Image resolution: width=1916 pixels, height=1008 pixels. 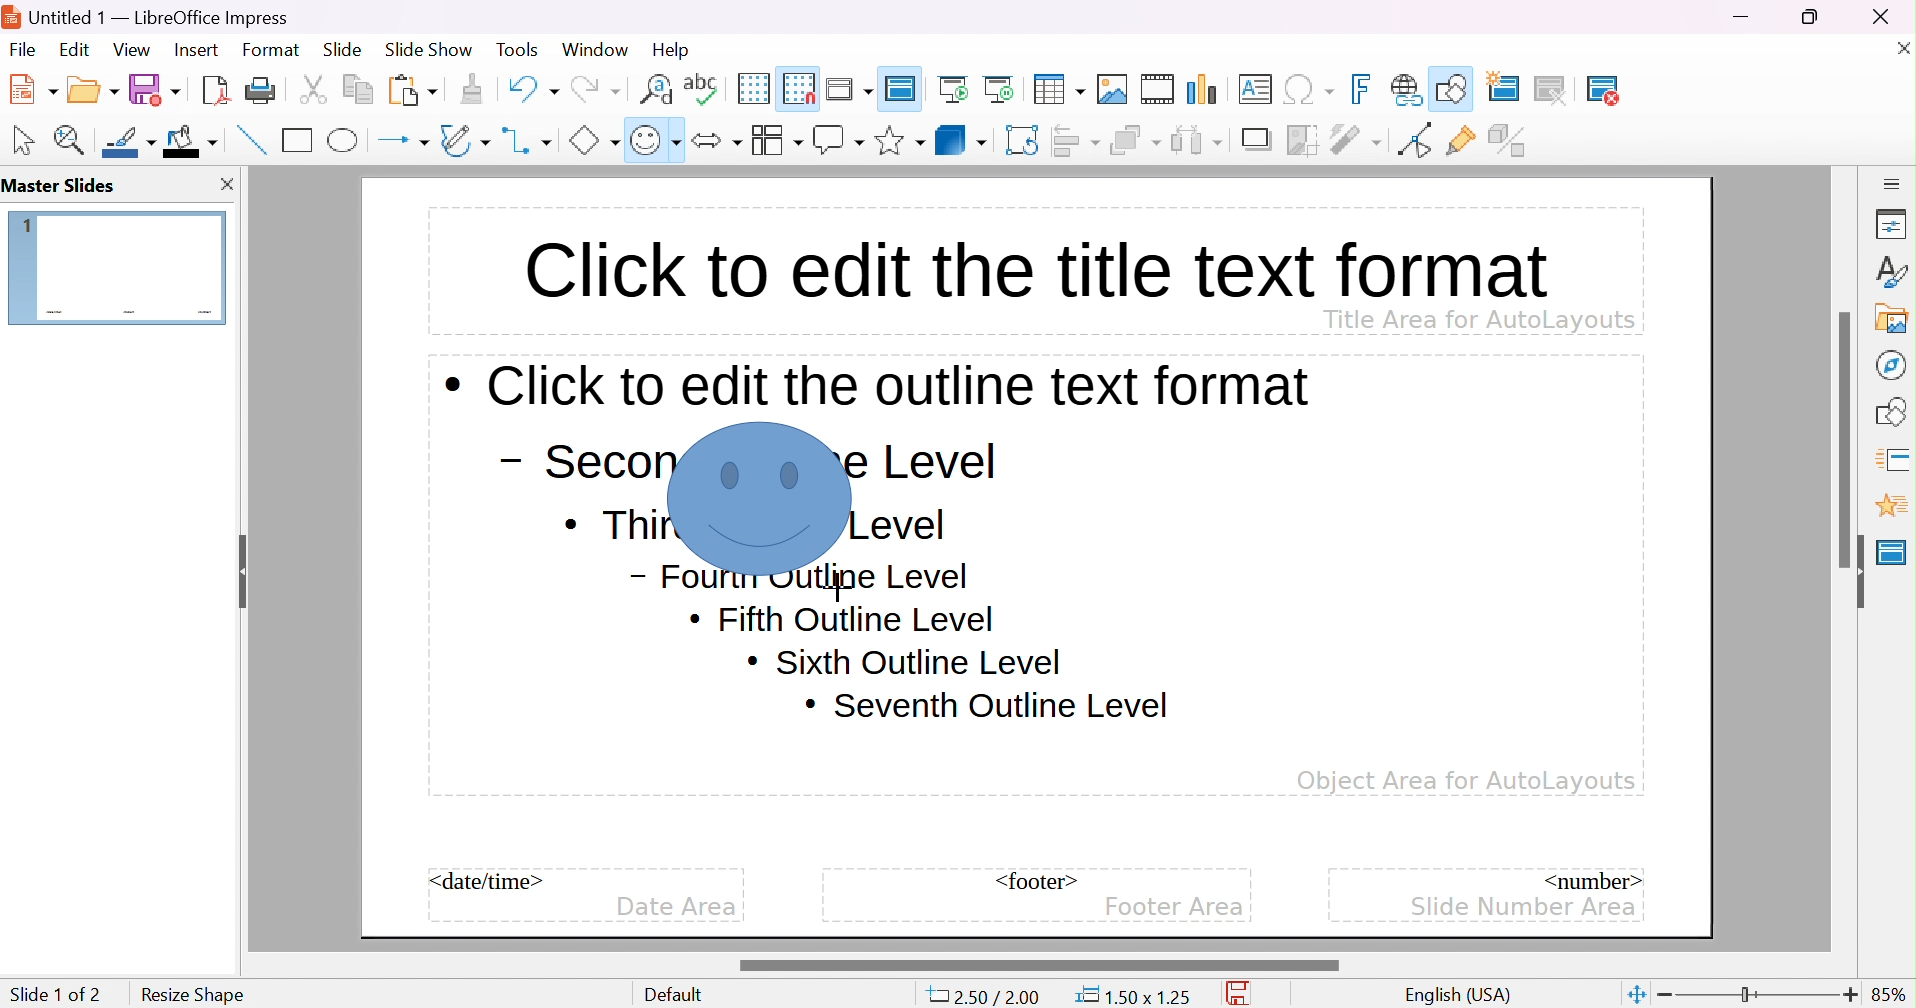 What do you see at coordinates (1024, 140) in the screenshot?
I see `rotate` at bounding box center [1024, 140].